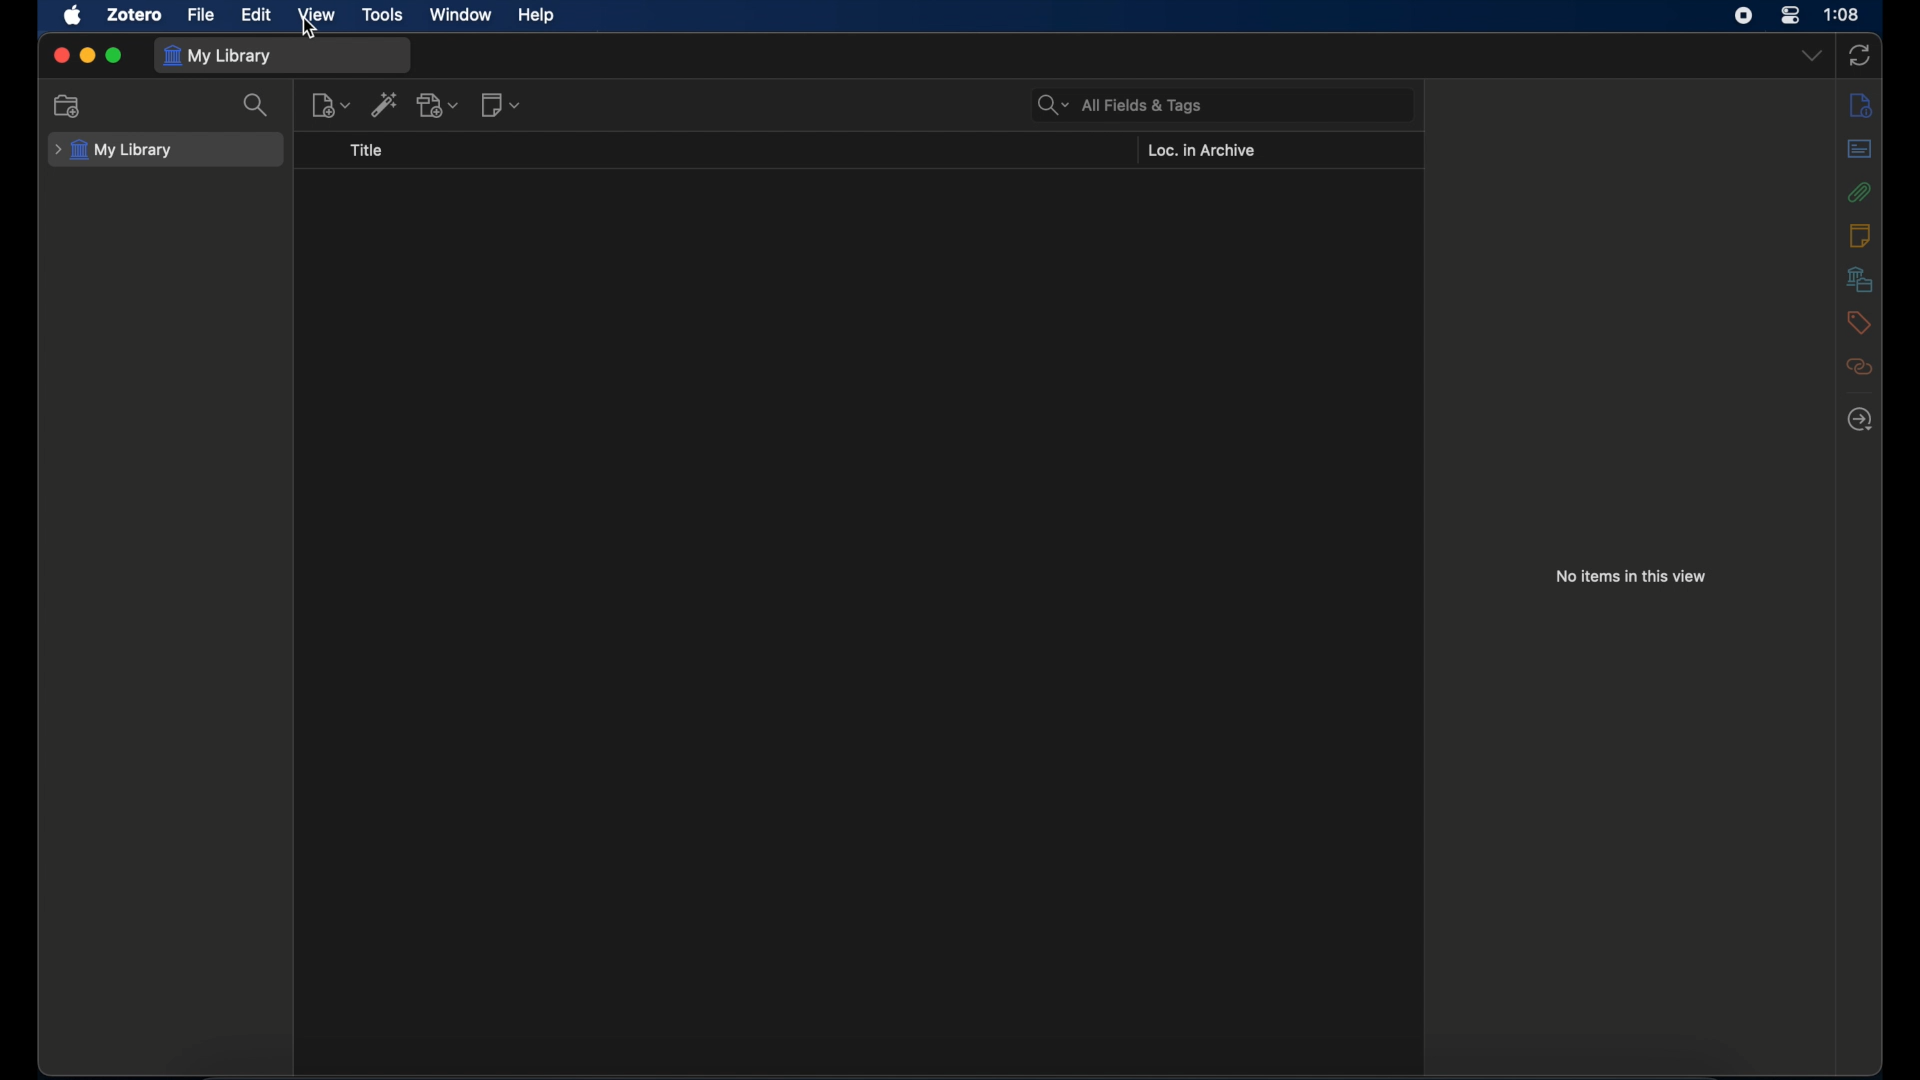 The height and width of the screenshot is (1080, 1920). I want to click on sync, so click(1861, 55).